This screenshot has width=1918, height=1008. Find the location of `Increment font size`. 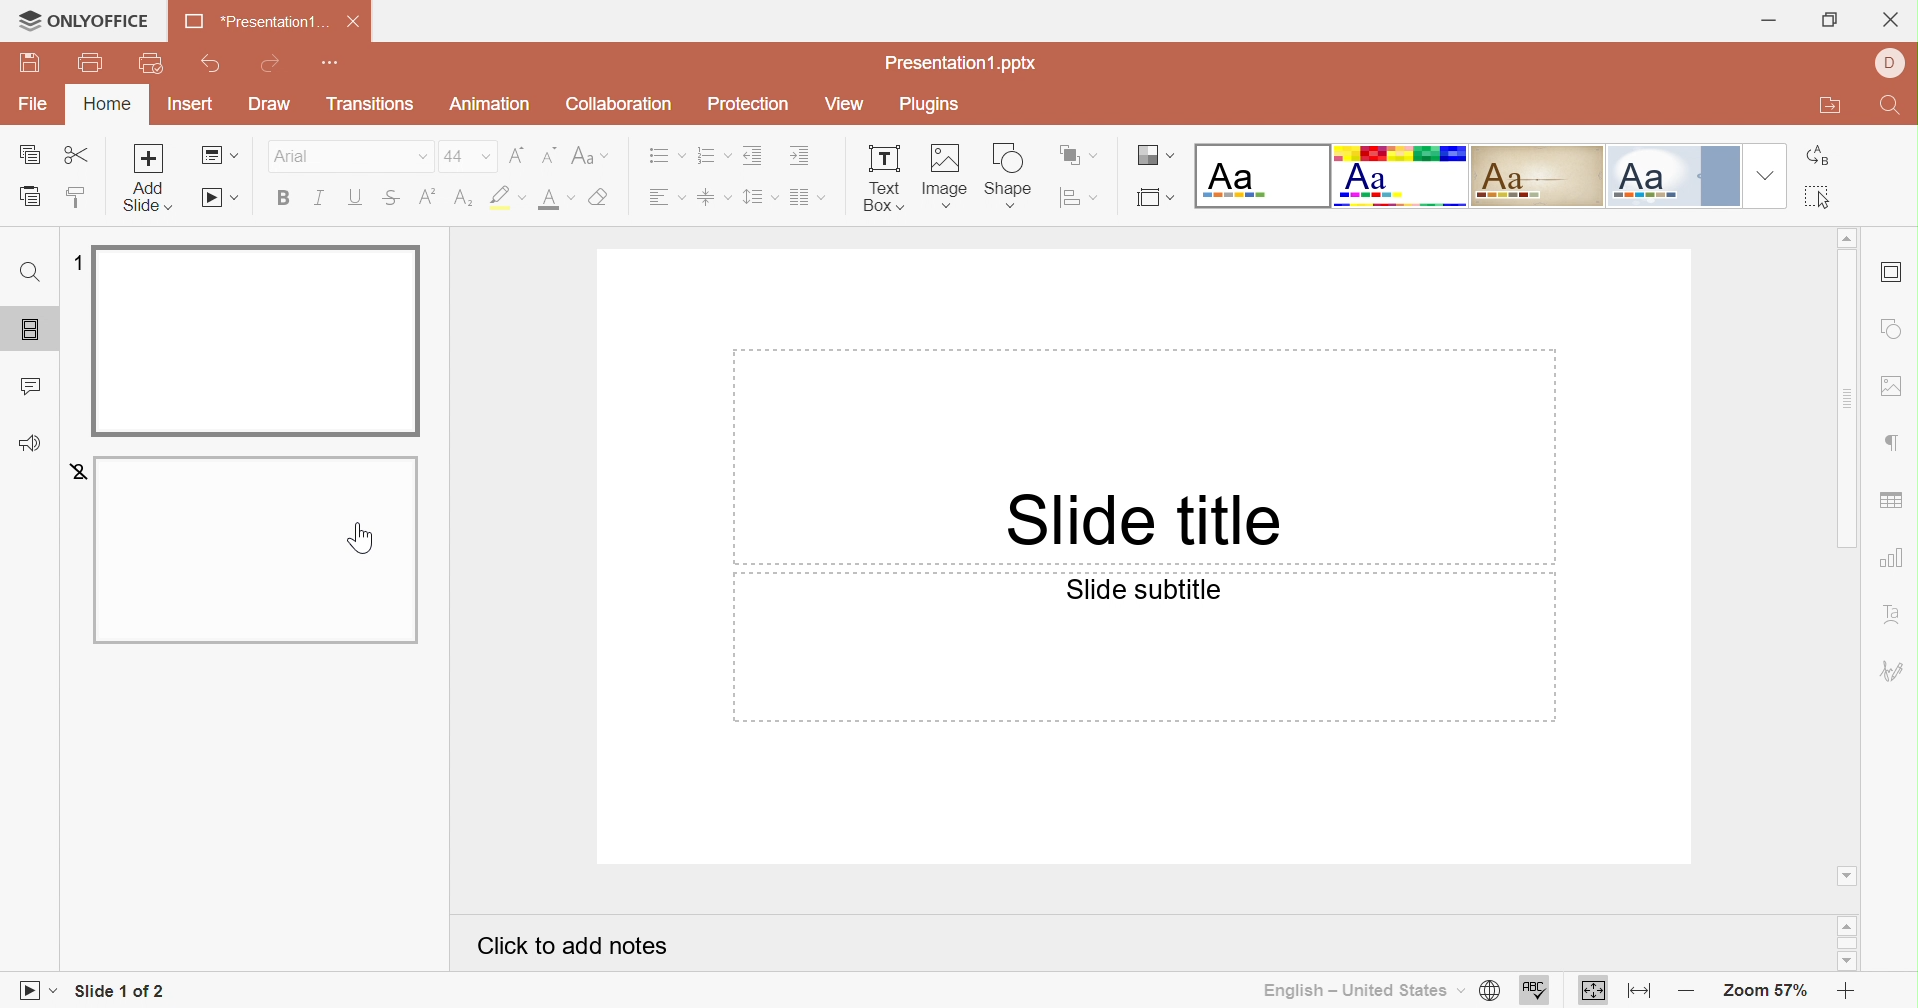

Increment font size is located at coordinates (517, 155).